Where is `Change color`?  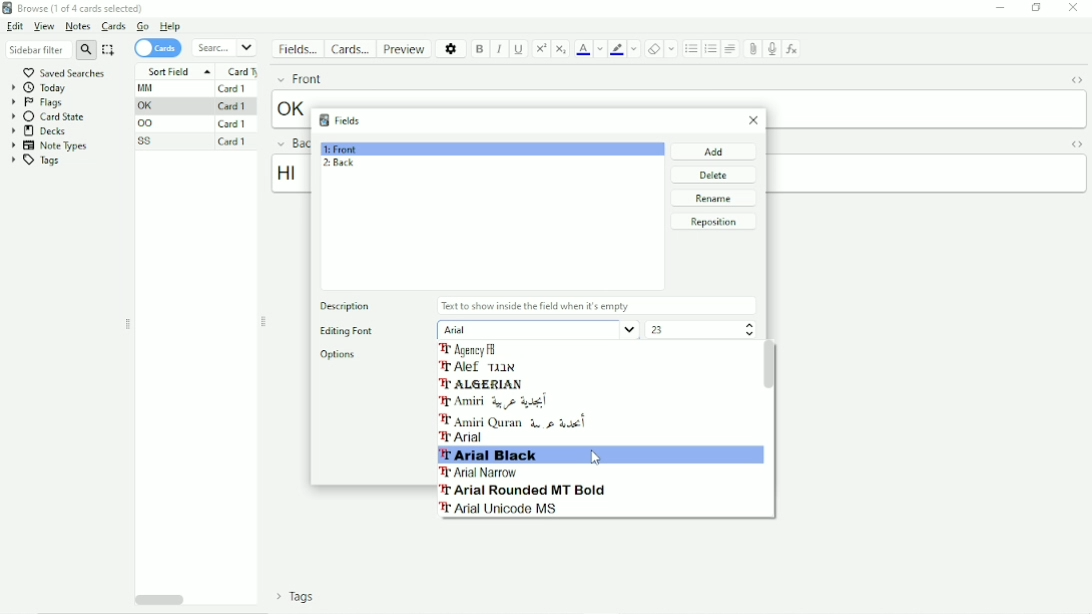
Change color is located at coordinates (635, 50).